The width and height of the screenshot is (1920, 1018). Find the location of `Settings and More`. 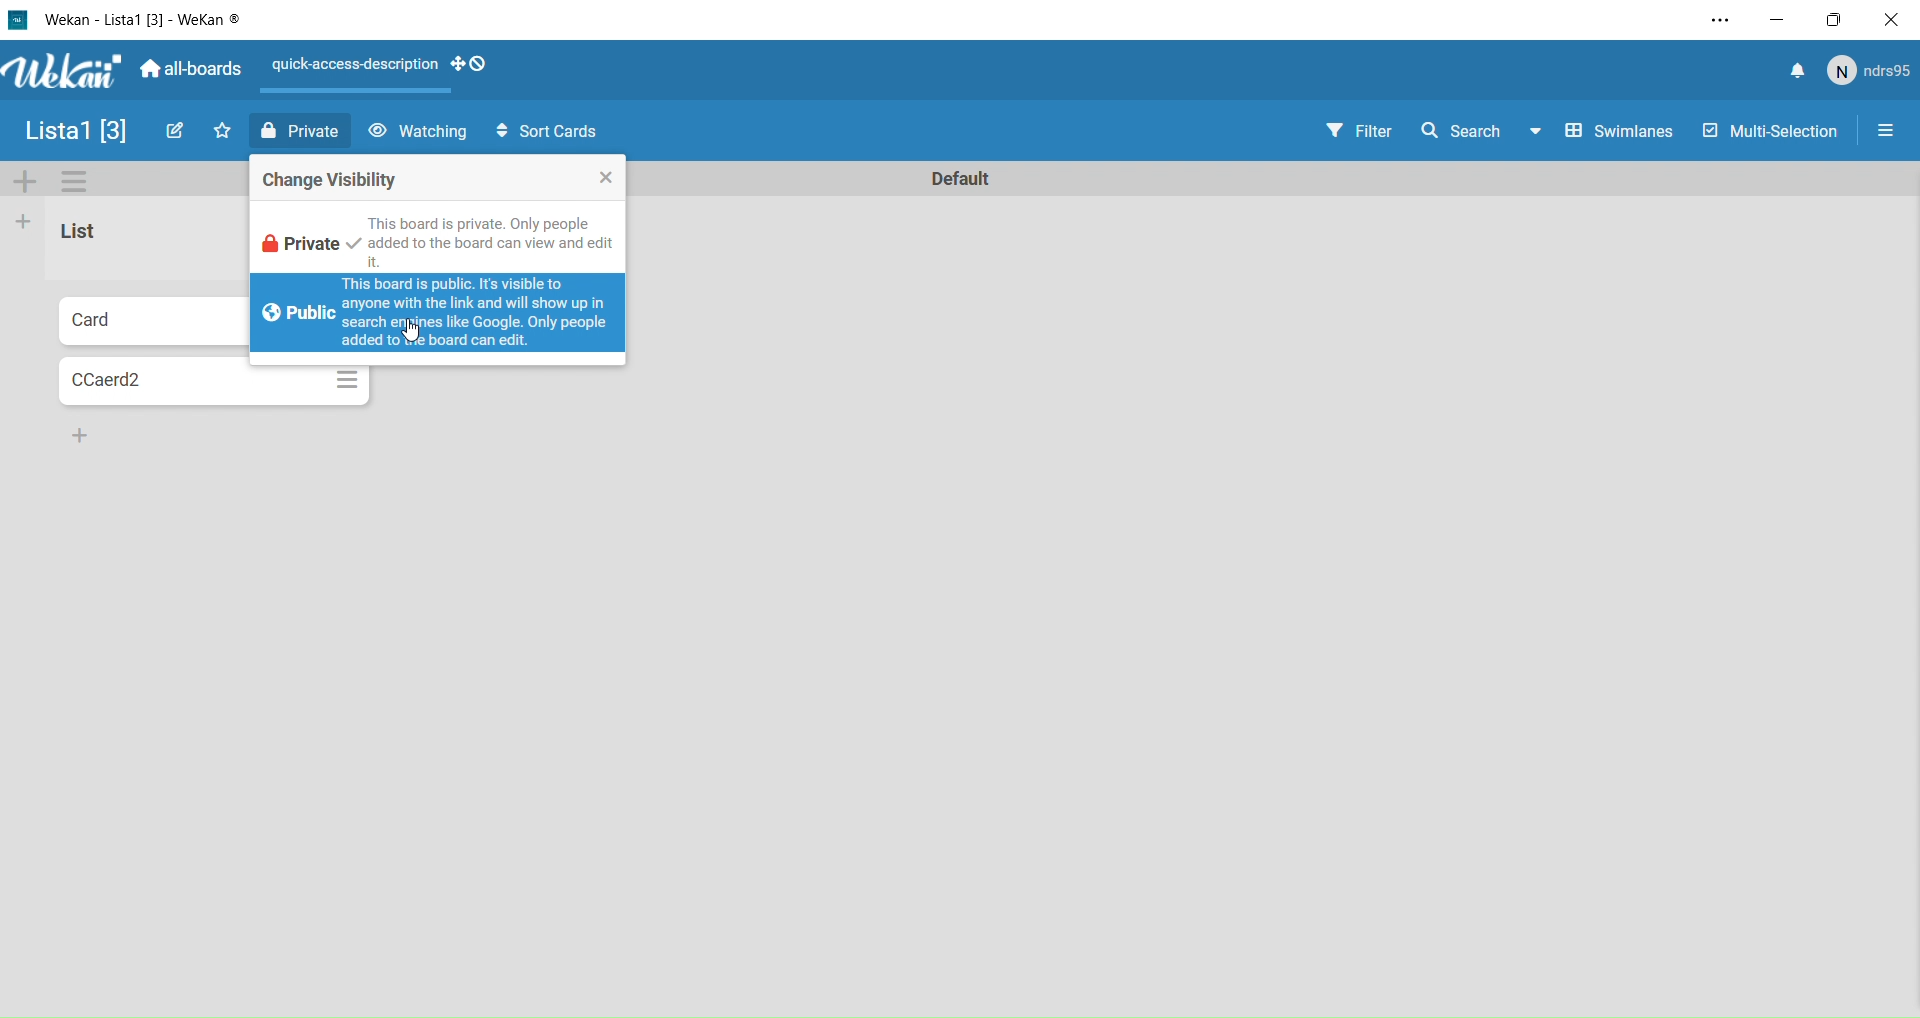

Settings and More is located at coordinates (1717, 16).